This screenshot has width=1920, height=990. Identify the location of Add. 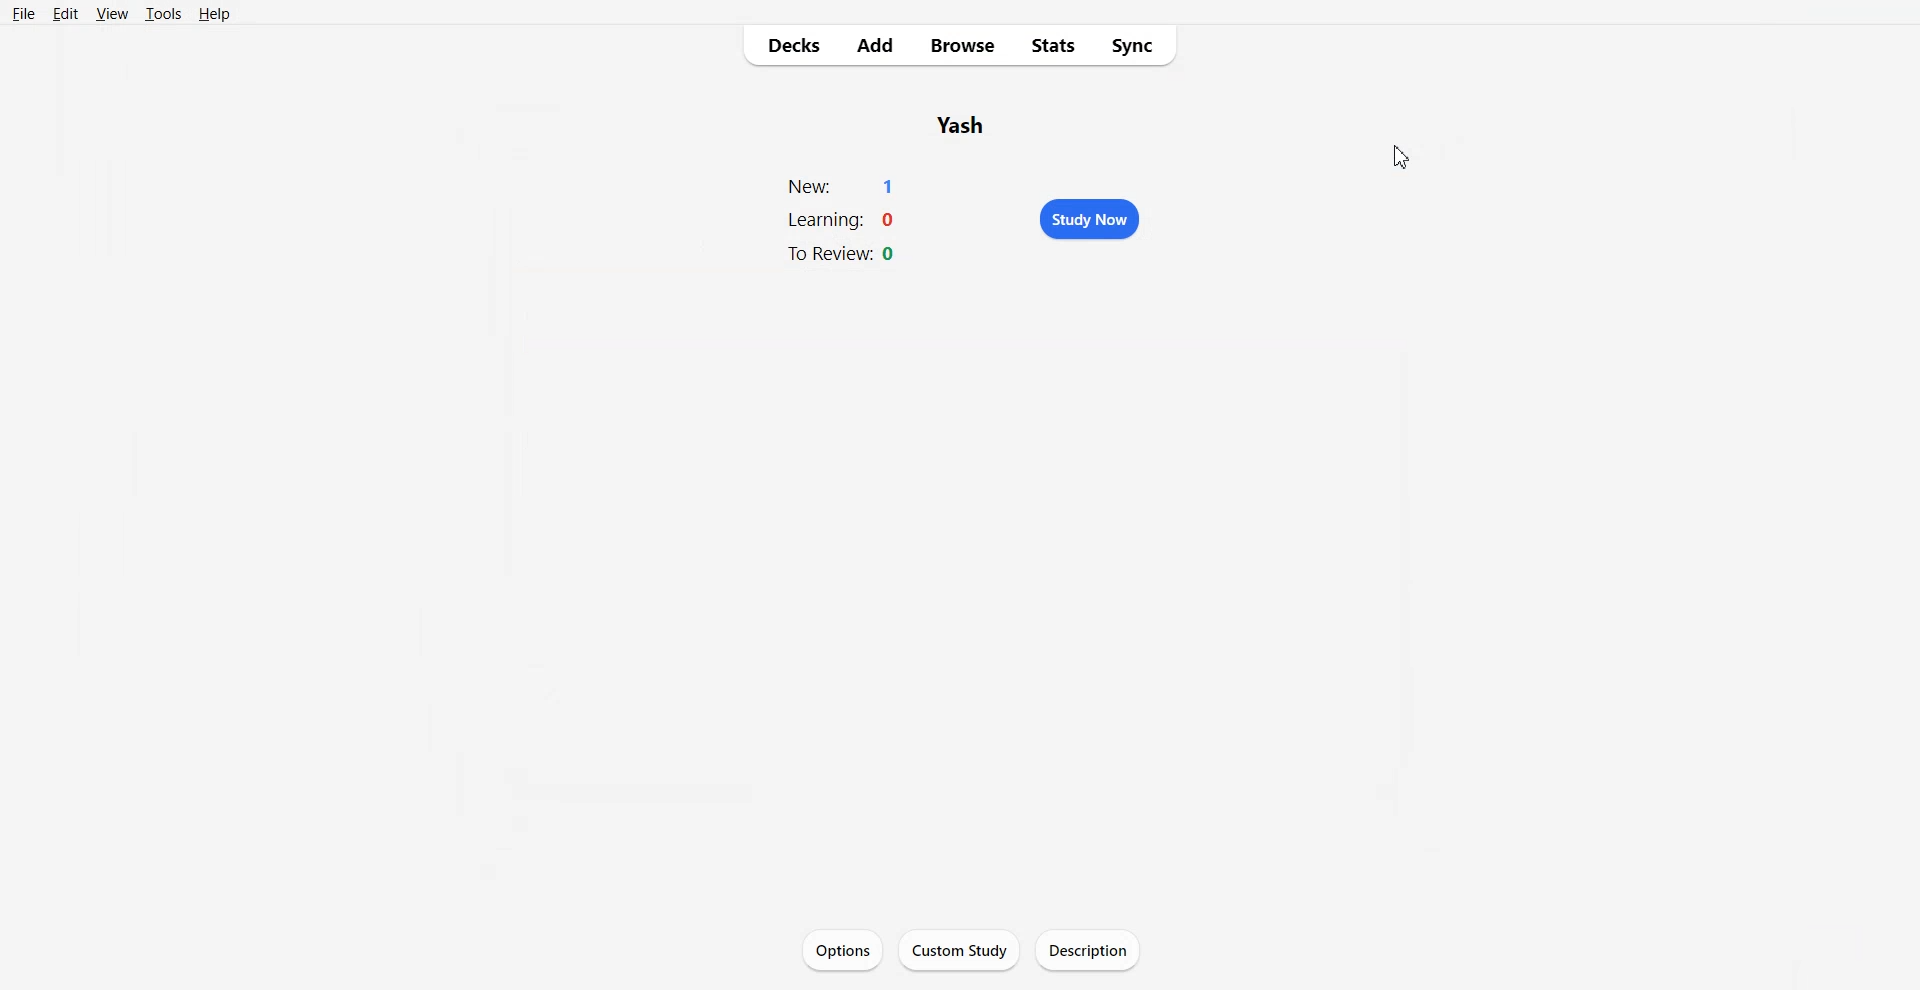
(881, 46).